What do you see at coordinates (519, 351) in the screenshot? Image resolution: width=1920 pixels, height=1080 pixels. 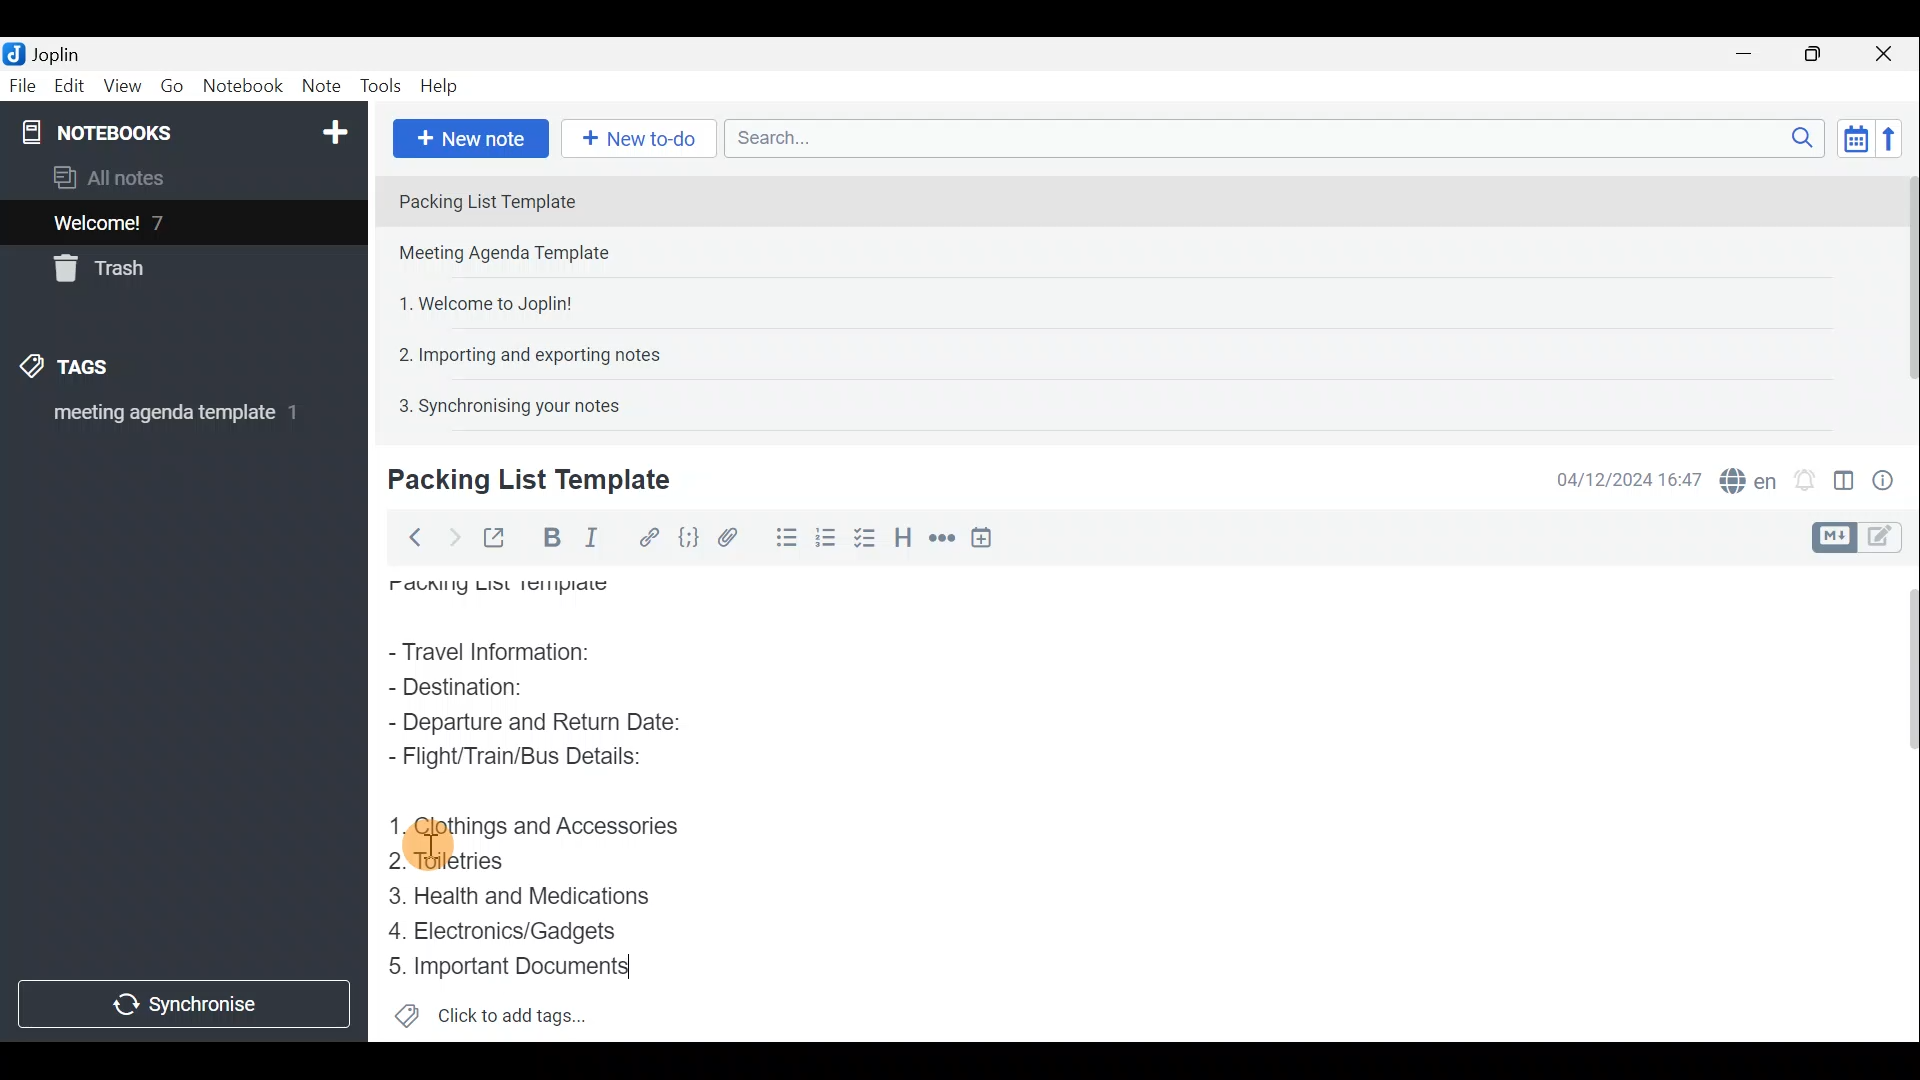 I see `Note 4` at bounding box center [519, 351].